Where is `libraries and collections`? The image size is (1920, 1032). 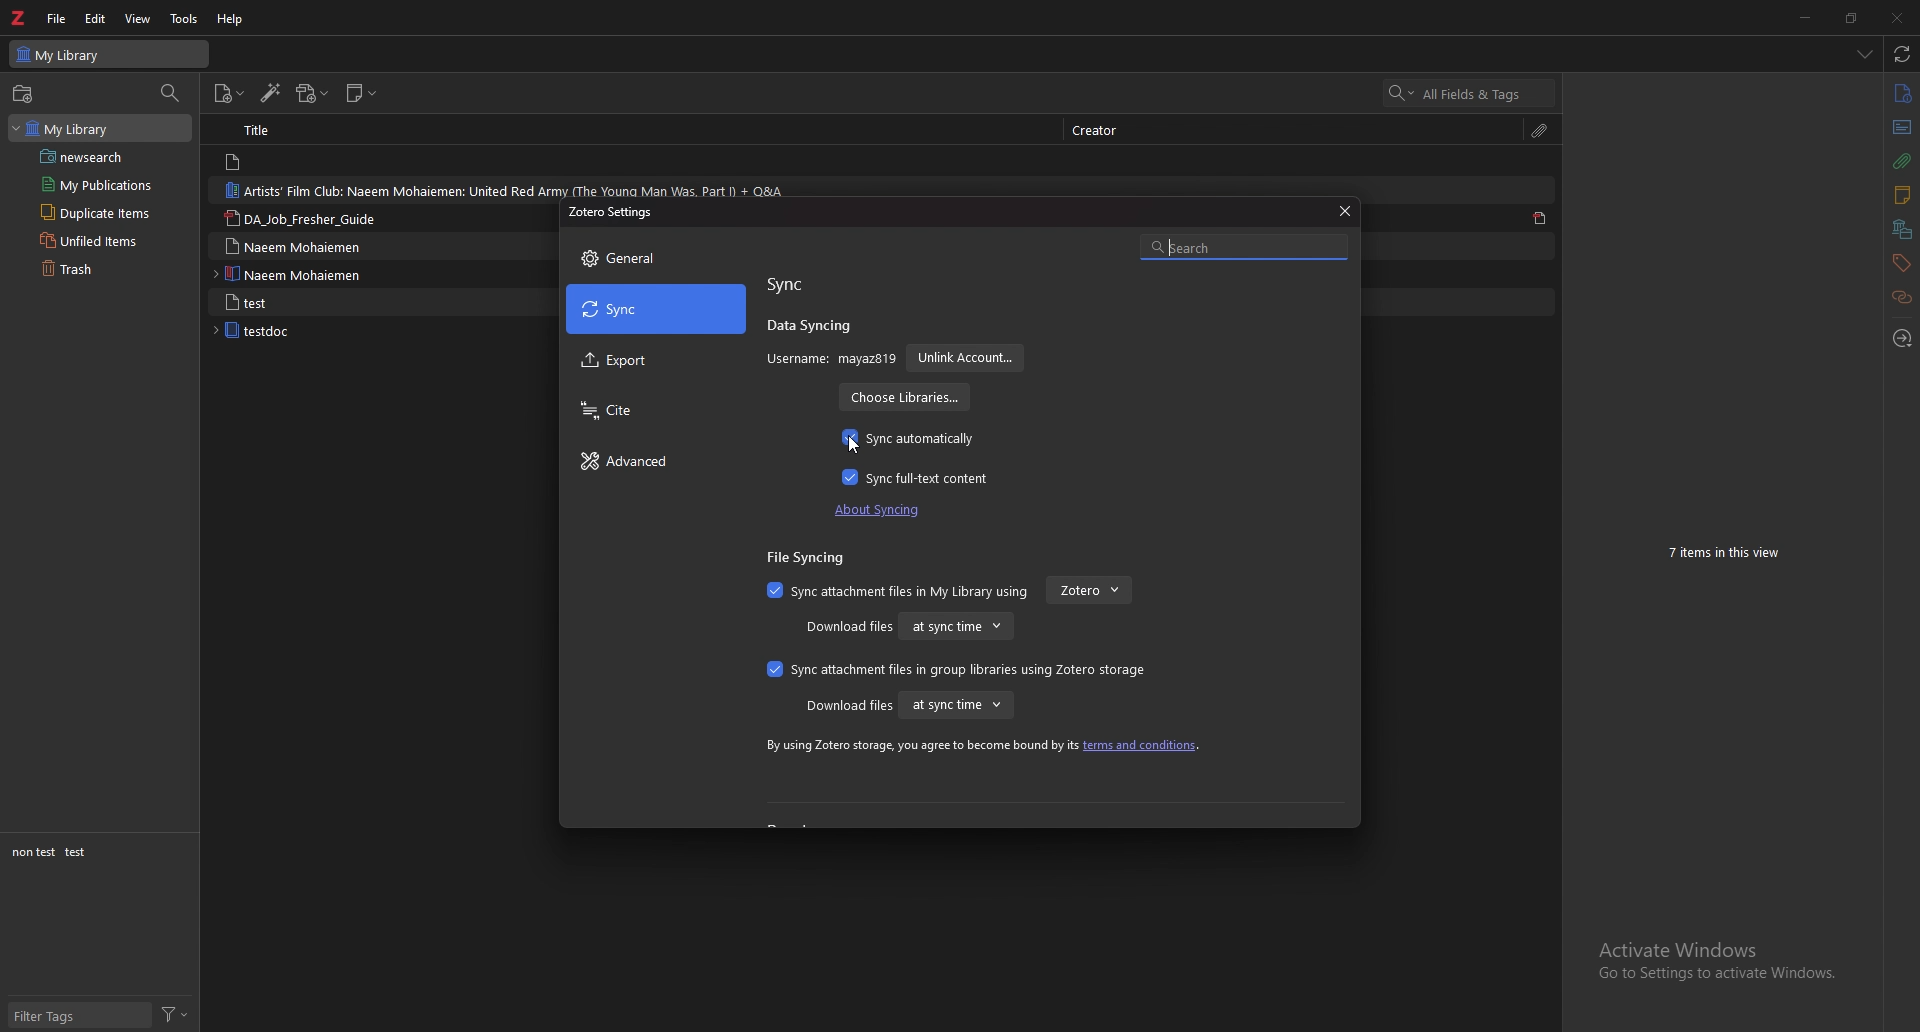 libraries and collections is located at coordinates (1902, 230).